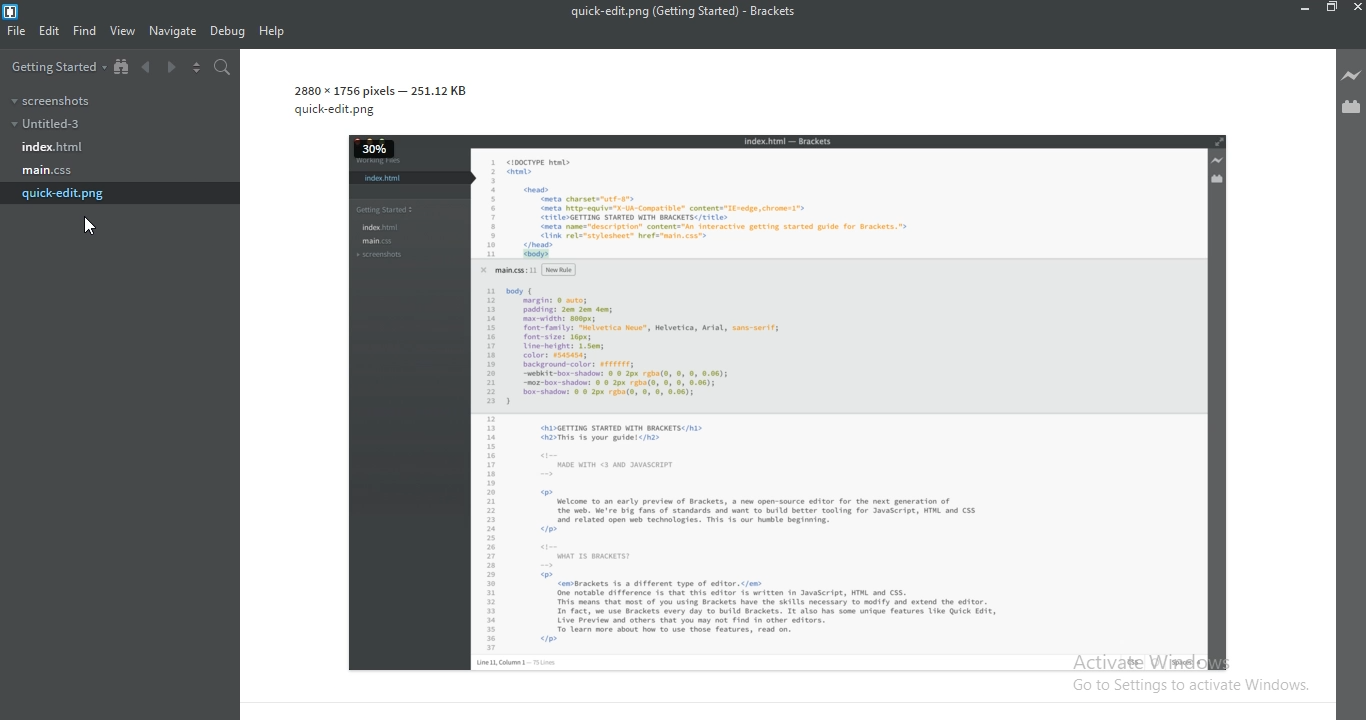 This screenshot has width=1366, height=720. Describe the element at coordinates (1352, 109) in the screenshot. I see `extension manager` at that location.